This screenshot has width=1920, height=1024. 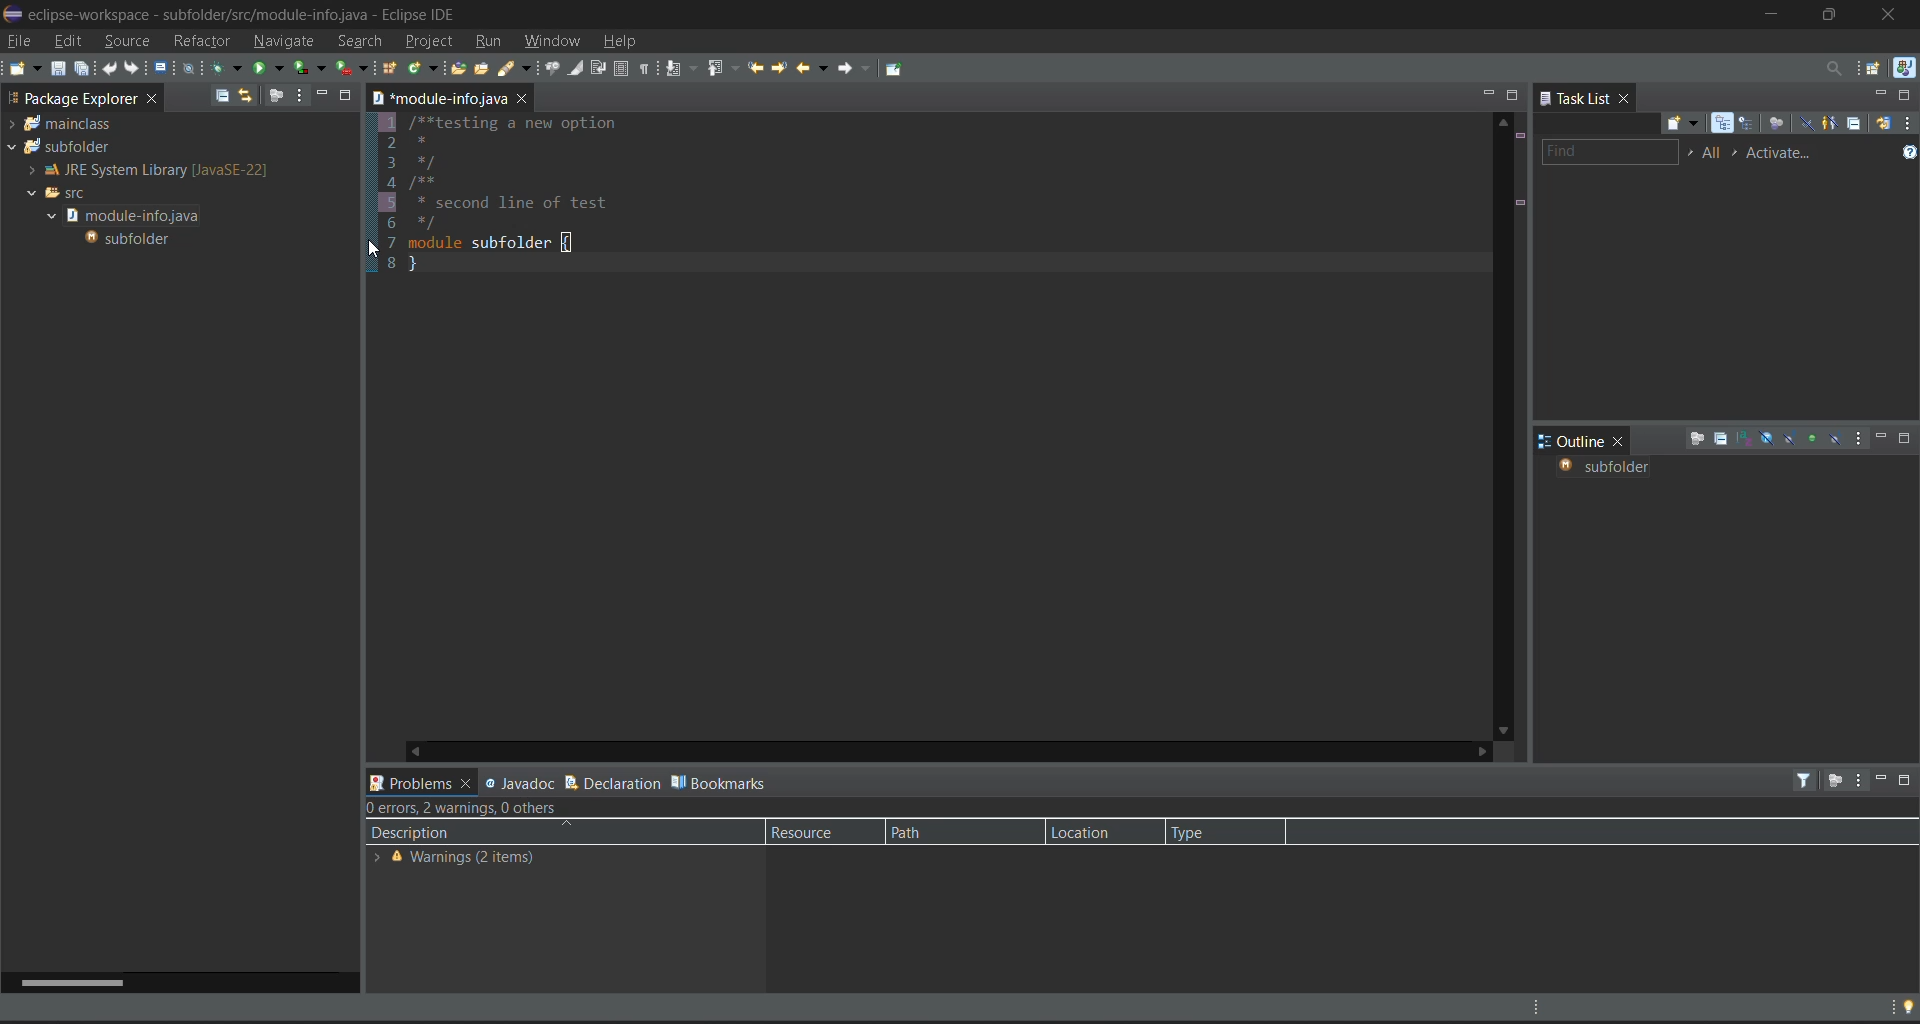 What do you see at coordinates (1690, 152) in the screenshot?
I see `select working set` at bounding box center [1690, 152].